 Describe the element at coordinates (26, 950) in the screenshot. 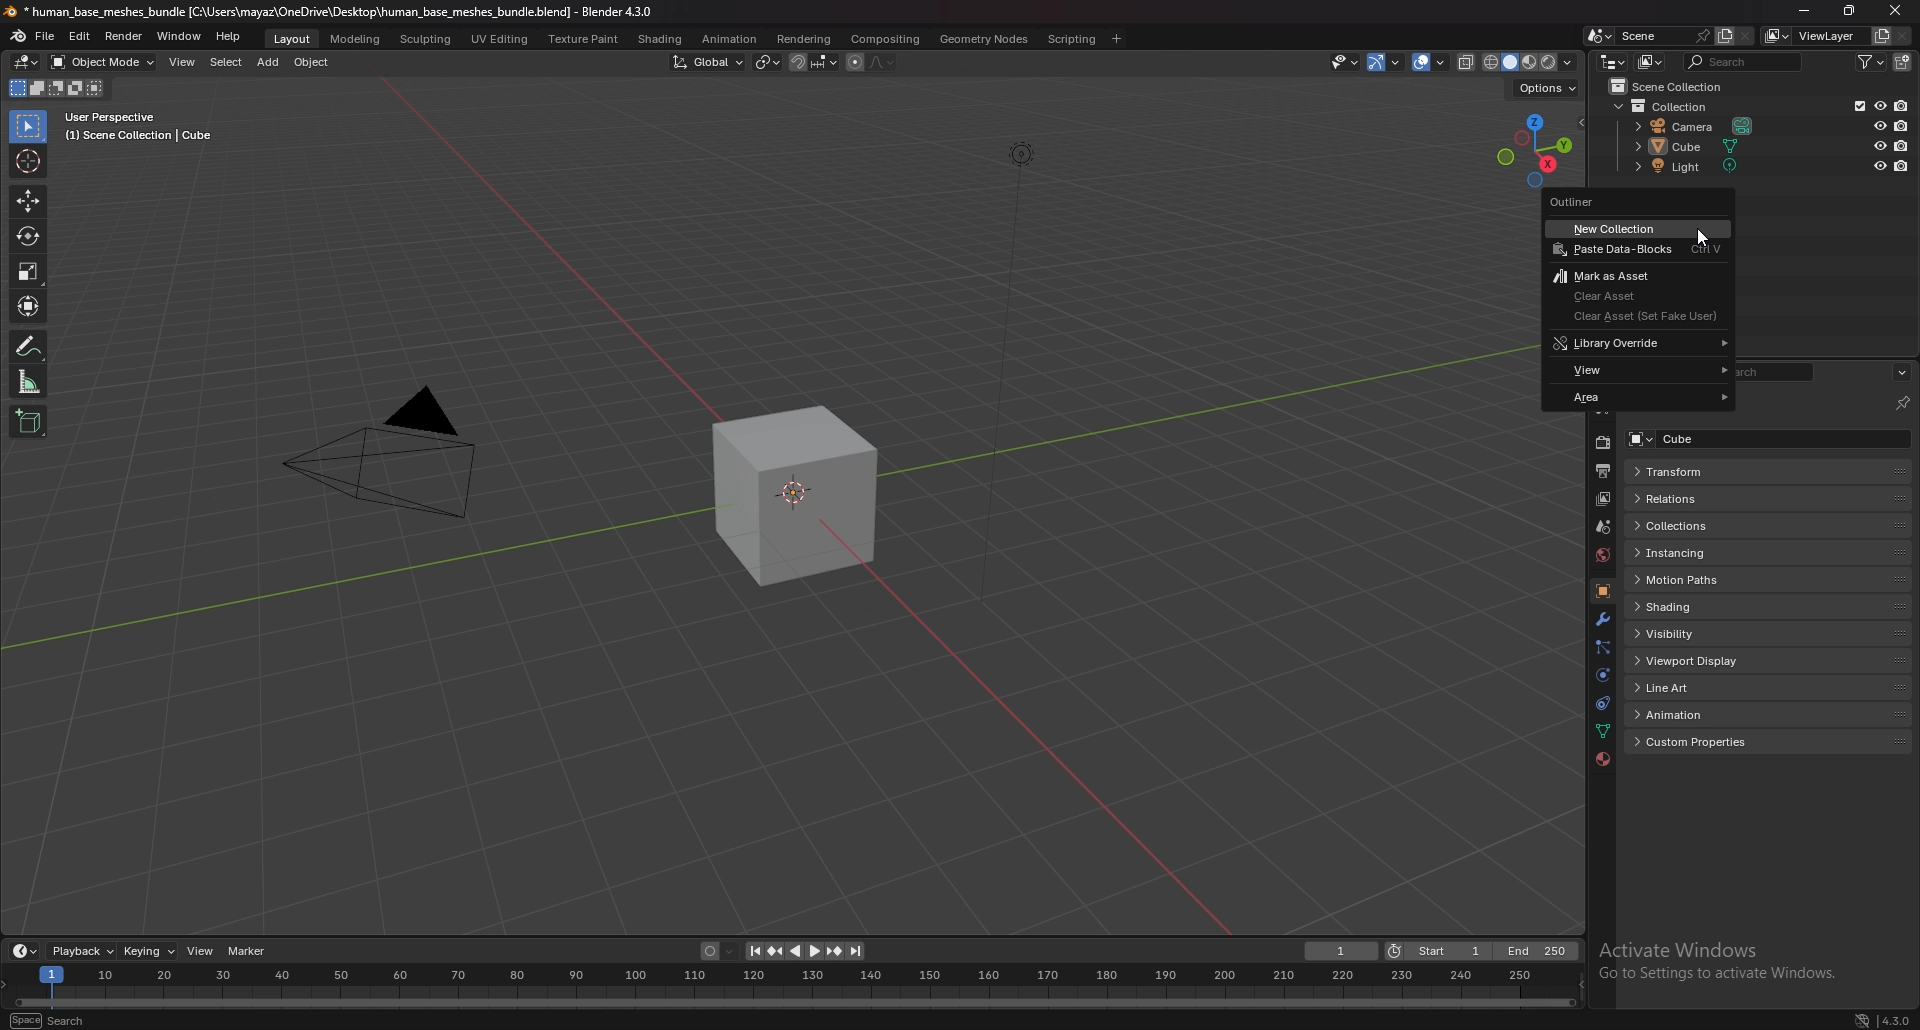

I see `editor type` at that location.